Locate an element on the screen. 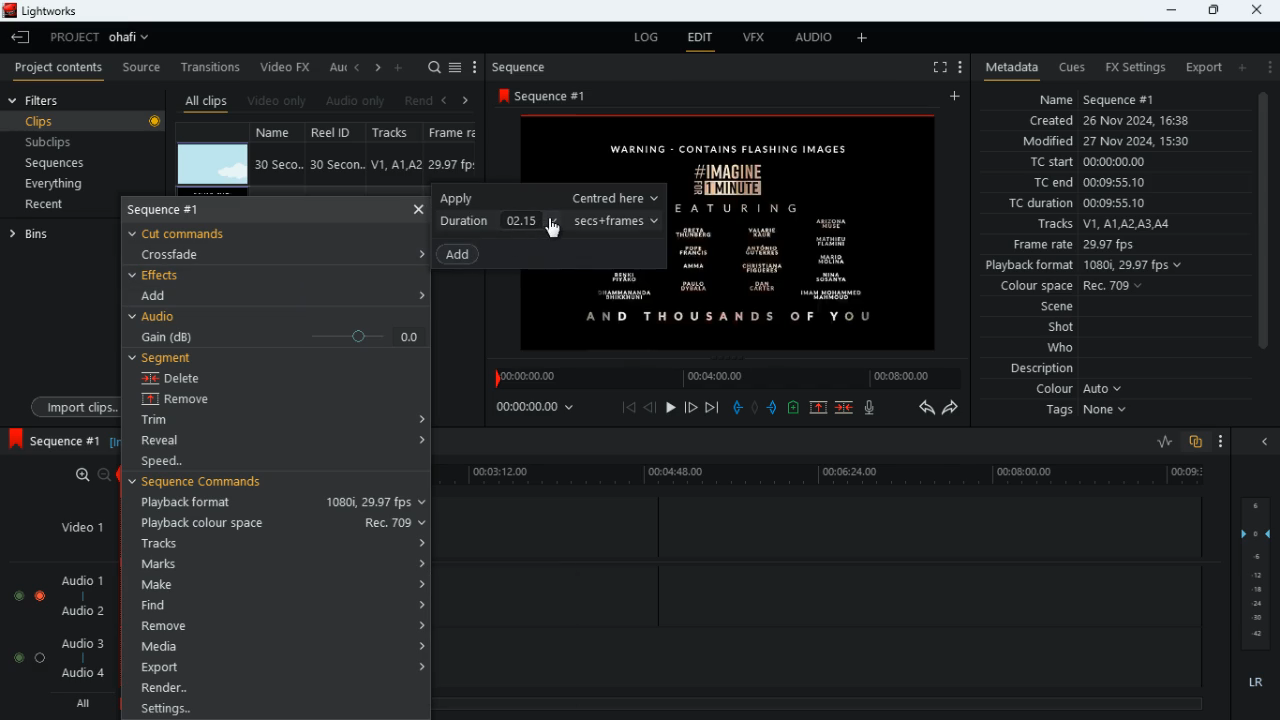 The height and width of the screenshot is (720, 1280). metadata is located at coordinates (1007, 68).